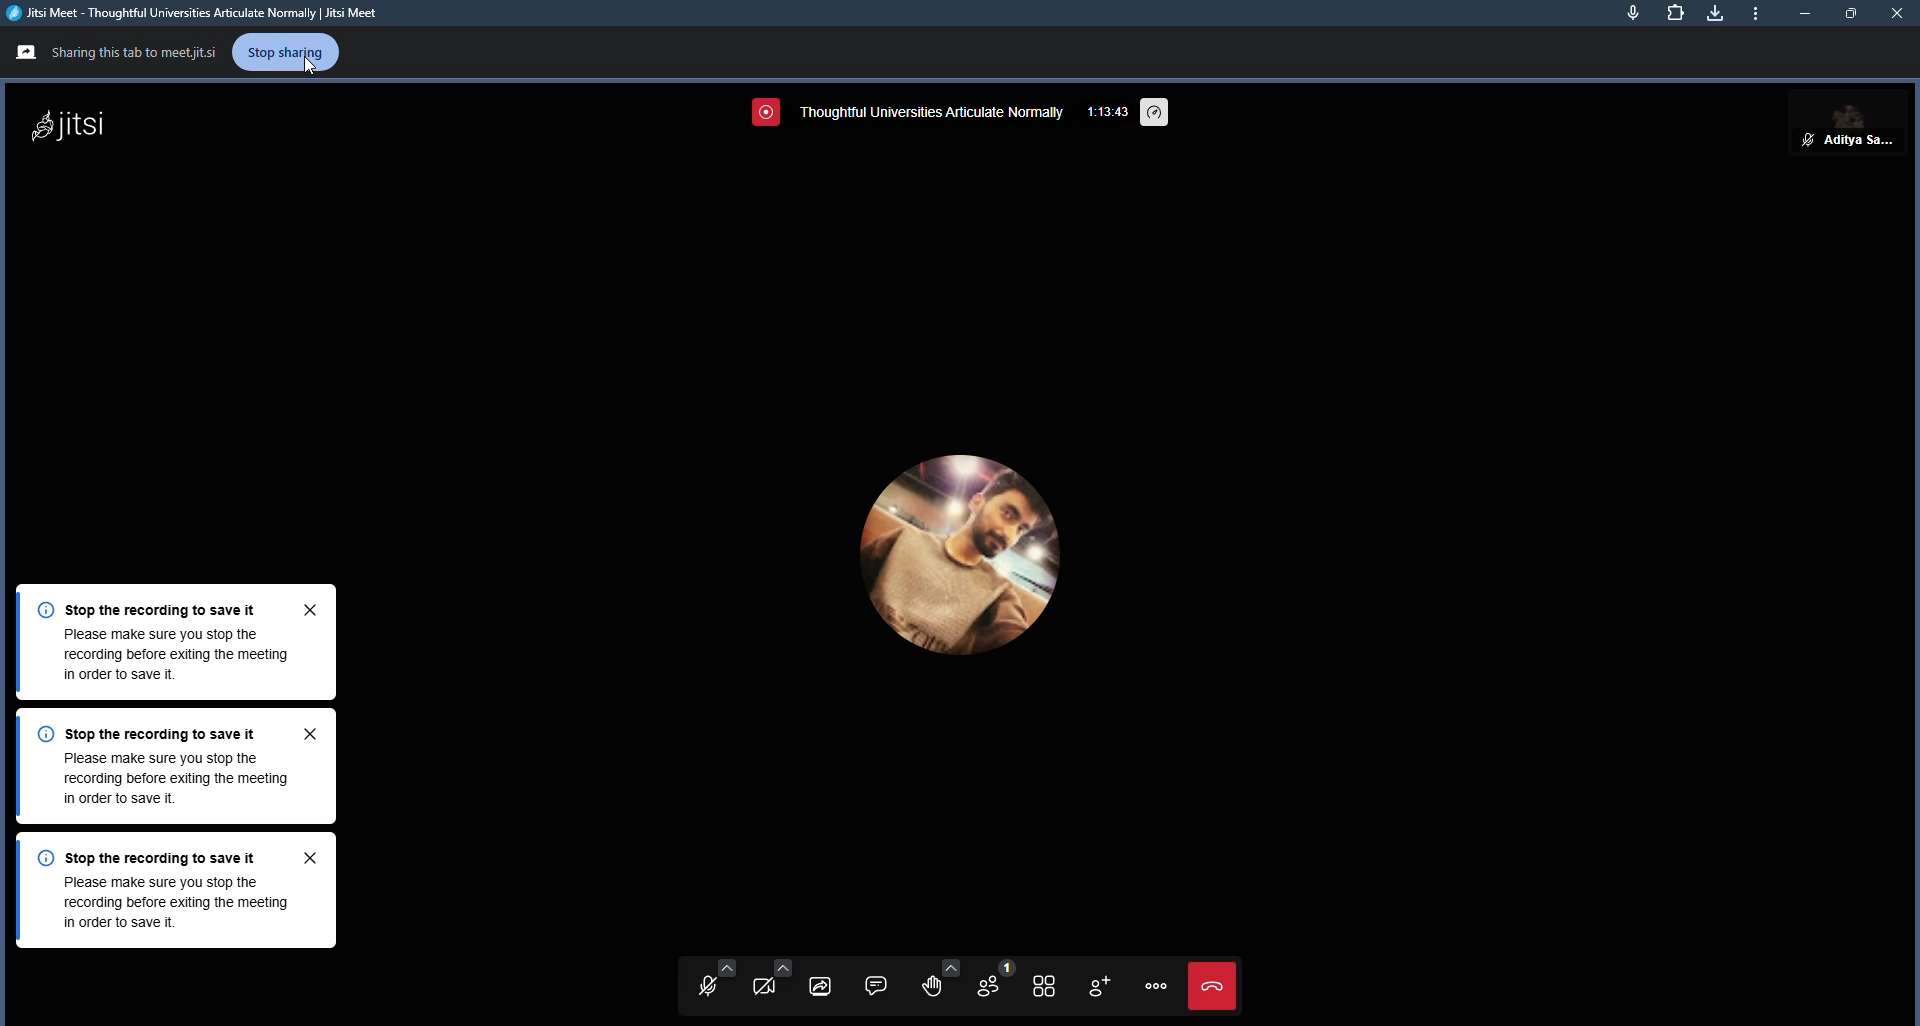 This screenshot has height=1026, width=1920. Describe the element at coordinates (1801, 12) in the screenshot. I see `minimize` at that location.